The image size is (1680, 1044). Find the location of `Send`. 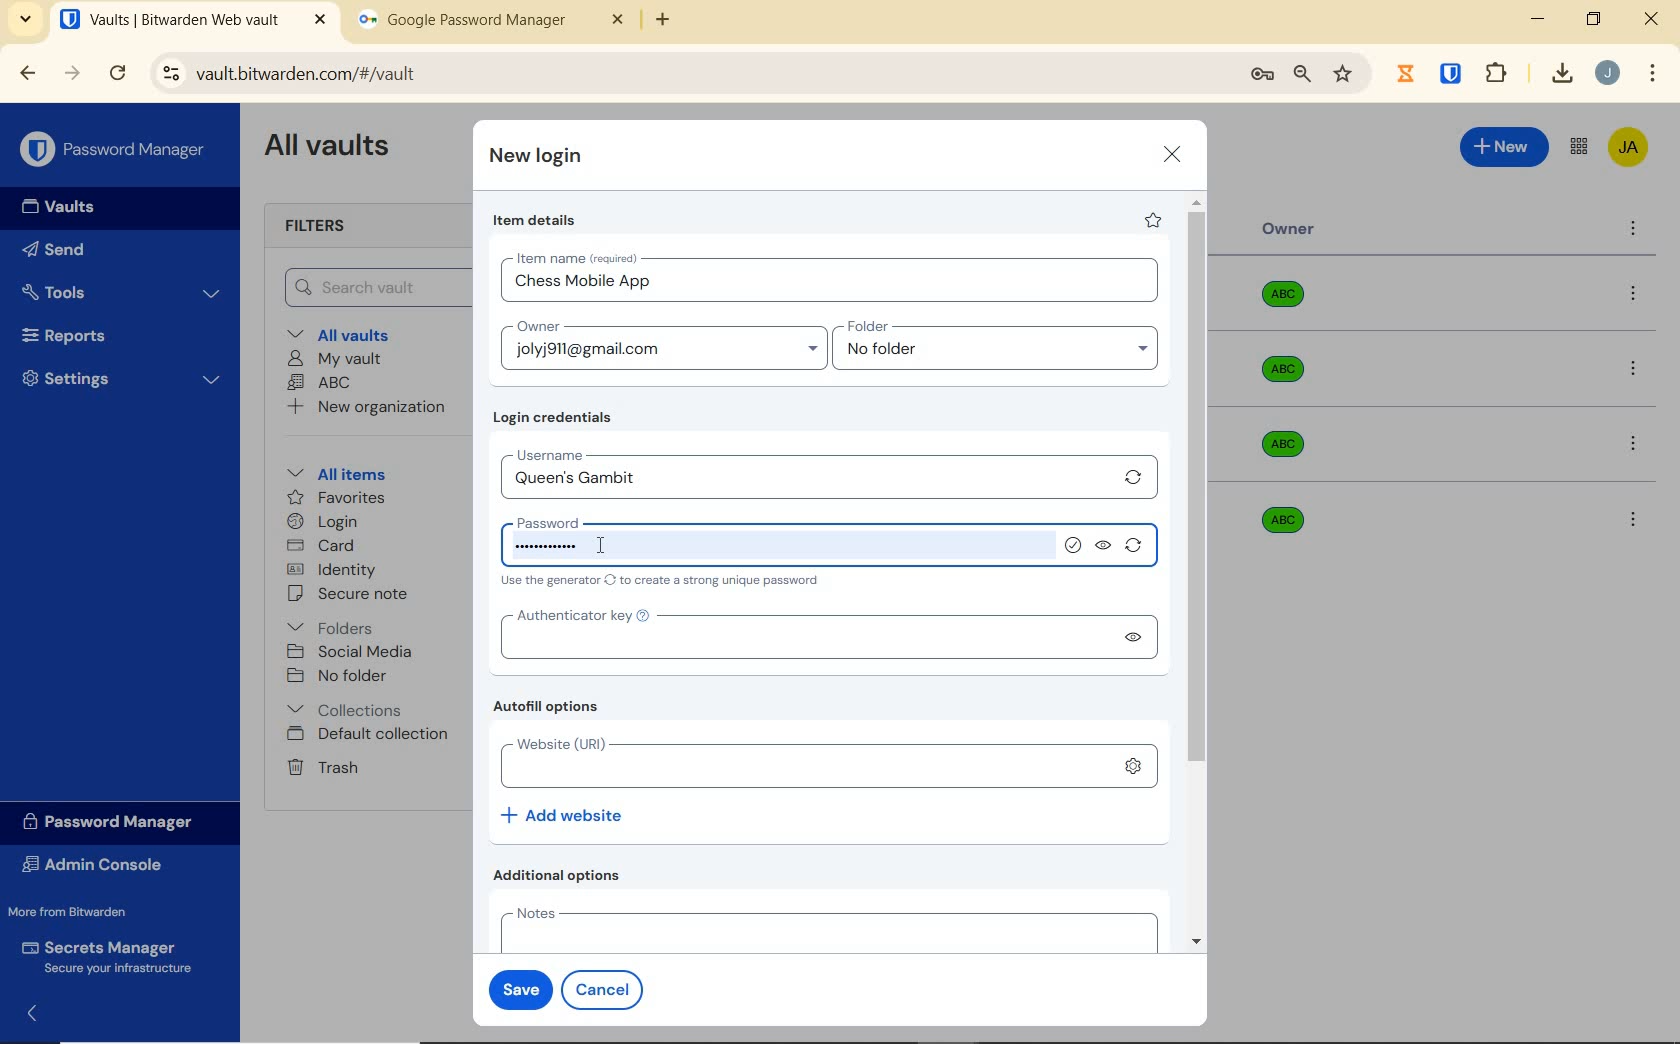

Send is located at coordinates (54, 253).